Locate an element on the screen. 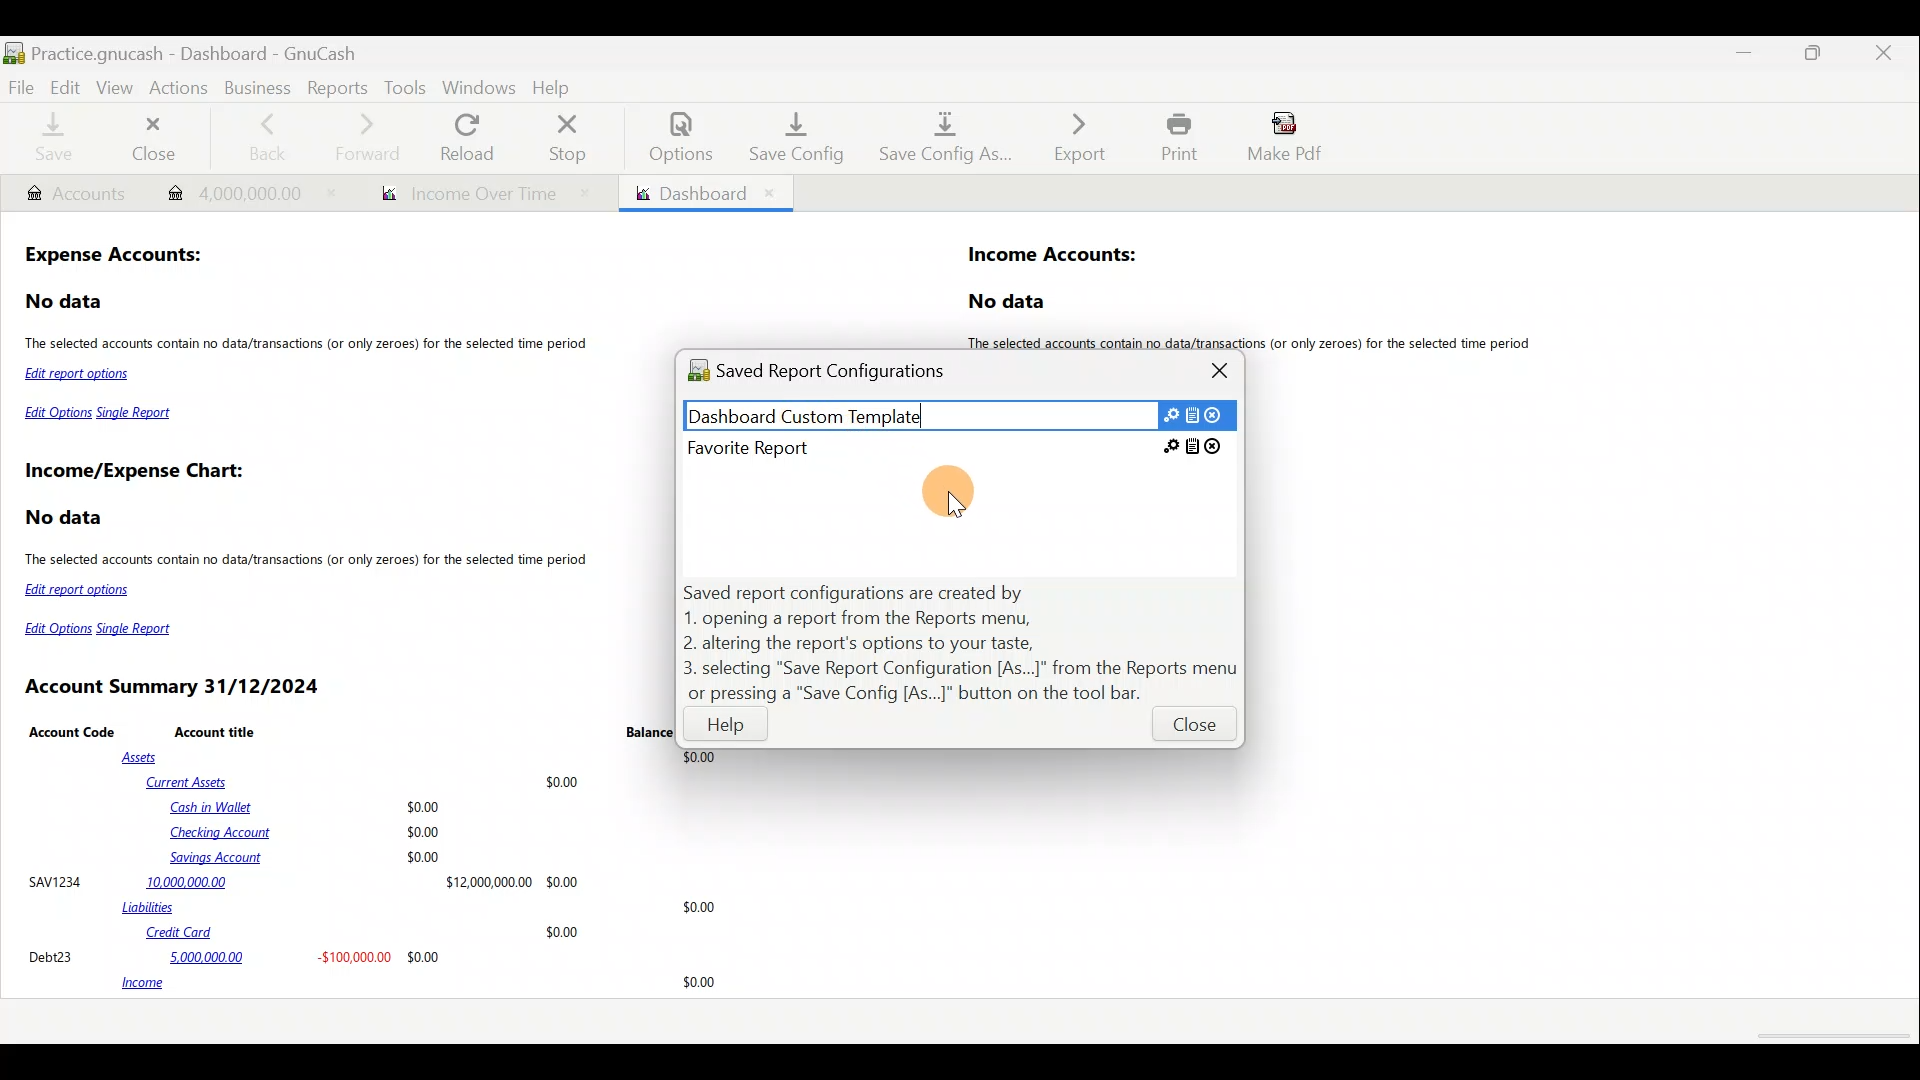 This screenshot has width=1920, height=1080. Assets $0.00 is located at coordinates (424, 758).